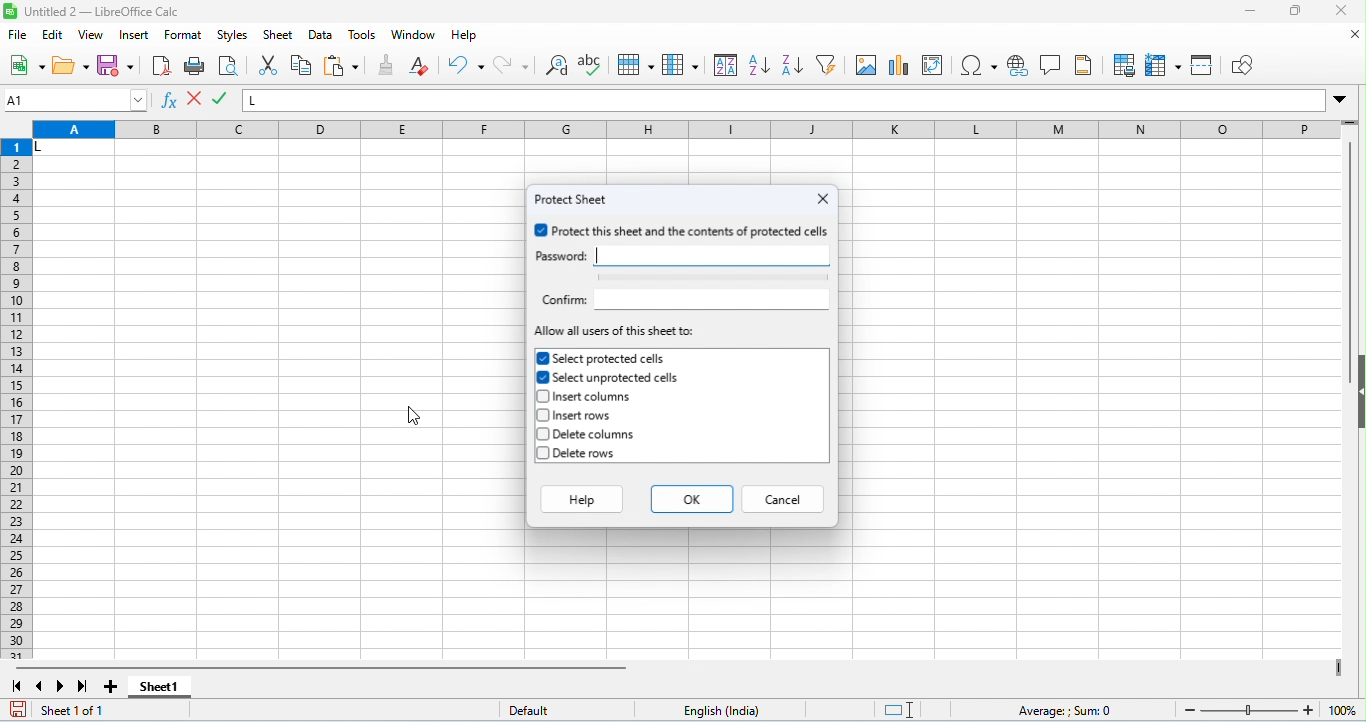  What do you see at coordinates (1019, 66) in the screenshot?
I see `insert hyperlink` at bounding box center [1019, 66].